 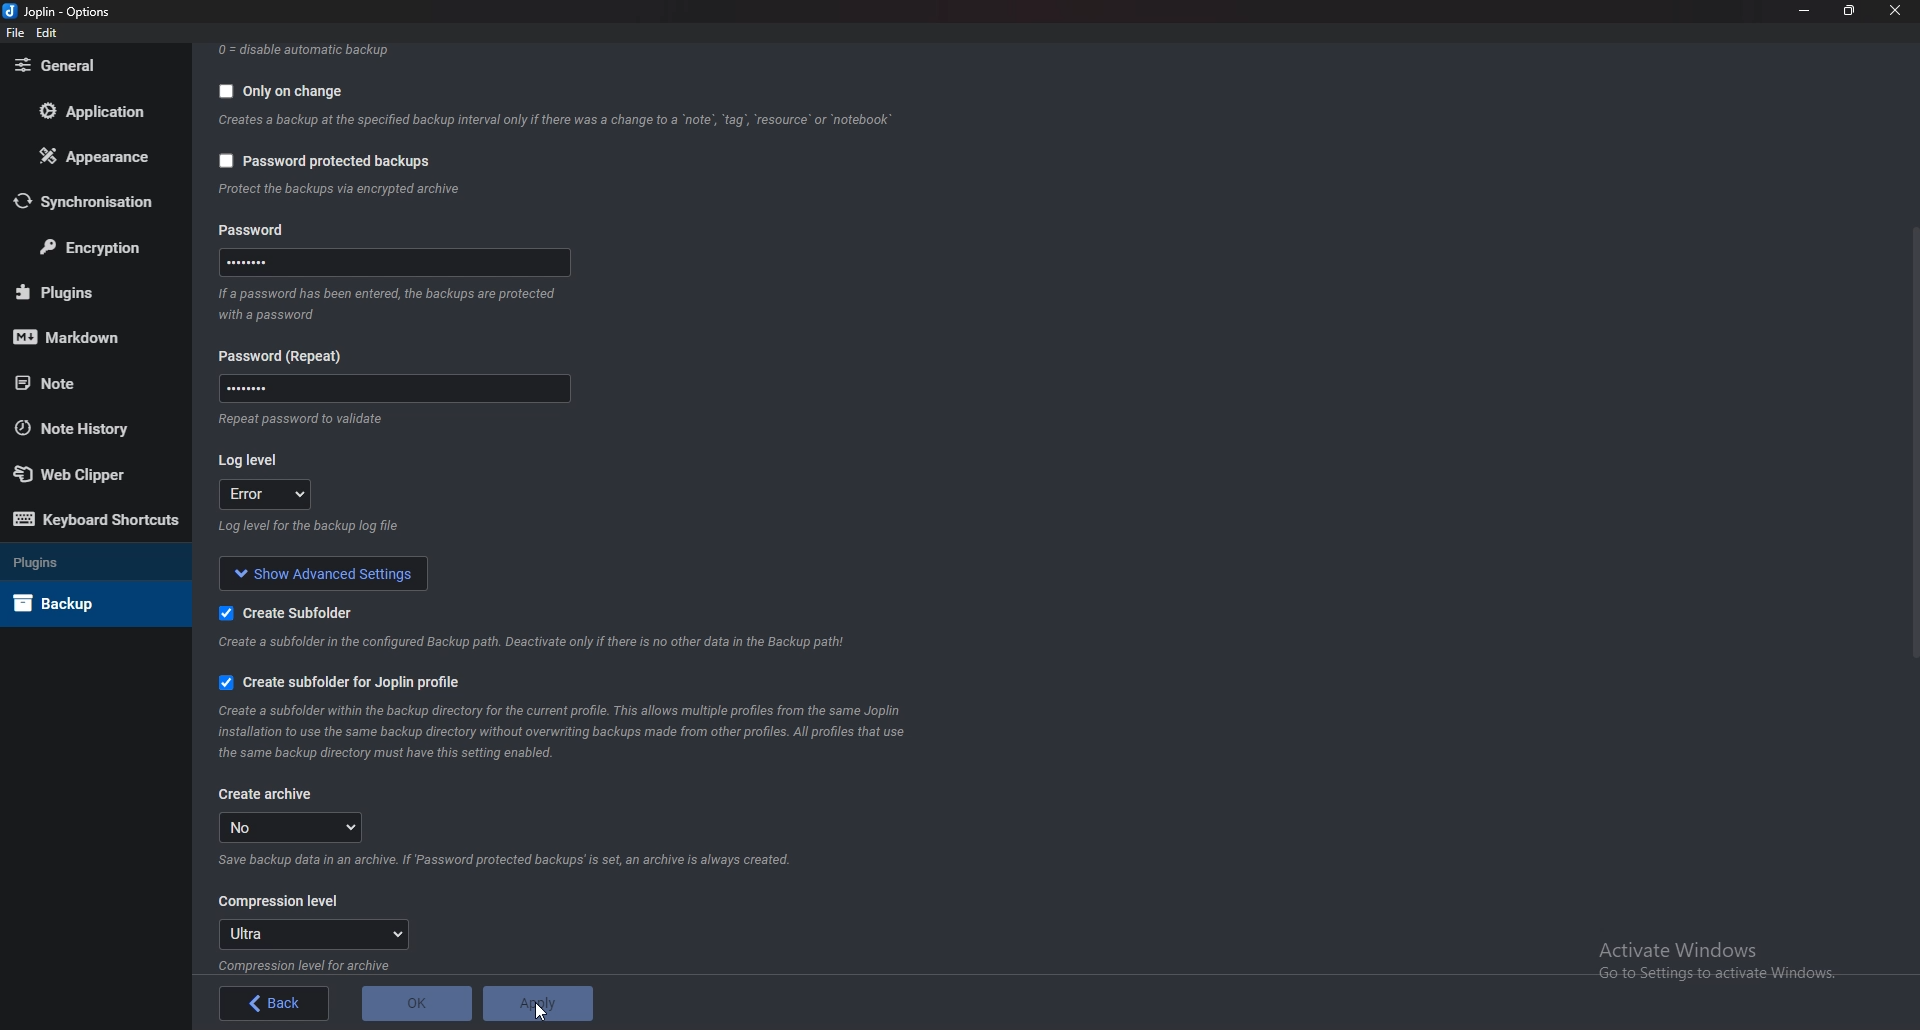 What do you see at coordinates (100, 154) in the screenshot?
I see `Appearance` at bounding box center [100, 154].